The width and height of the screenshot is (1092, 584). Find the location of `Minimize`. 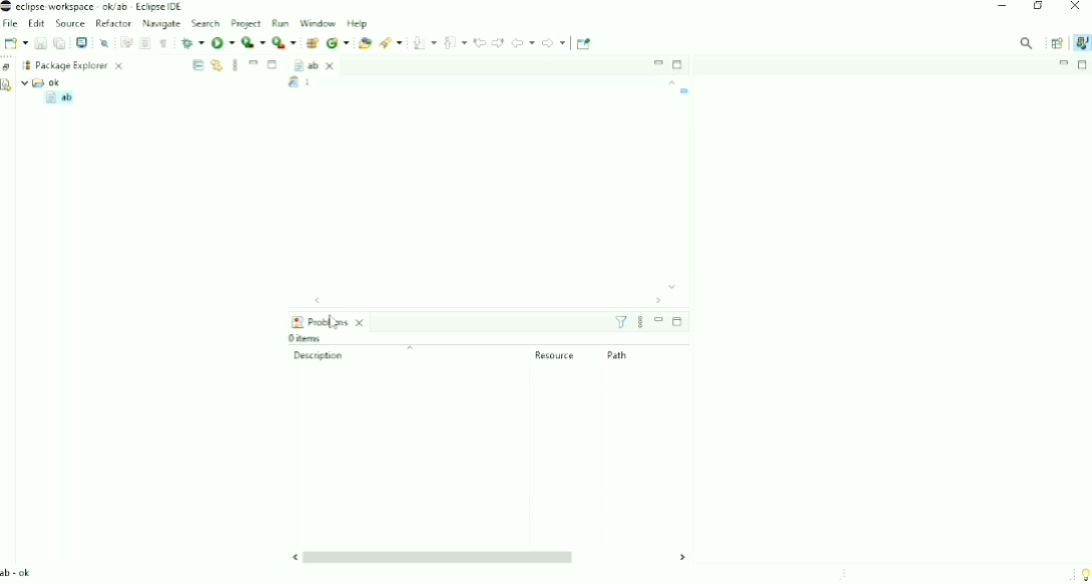

Minimize is located at coordinates (1002, 6).